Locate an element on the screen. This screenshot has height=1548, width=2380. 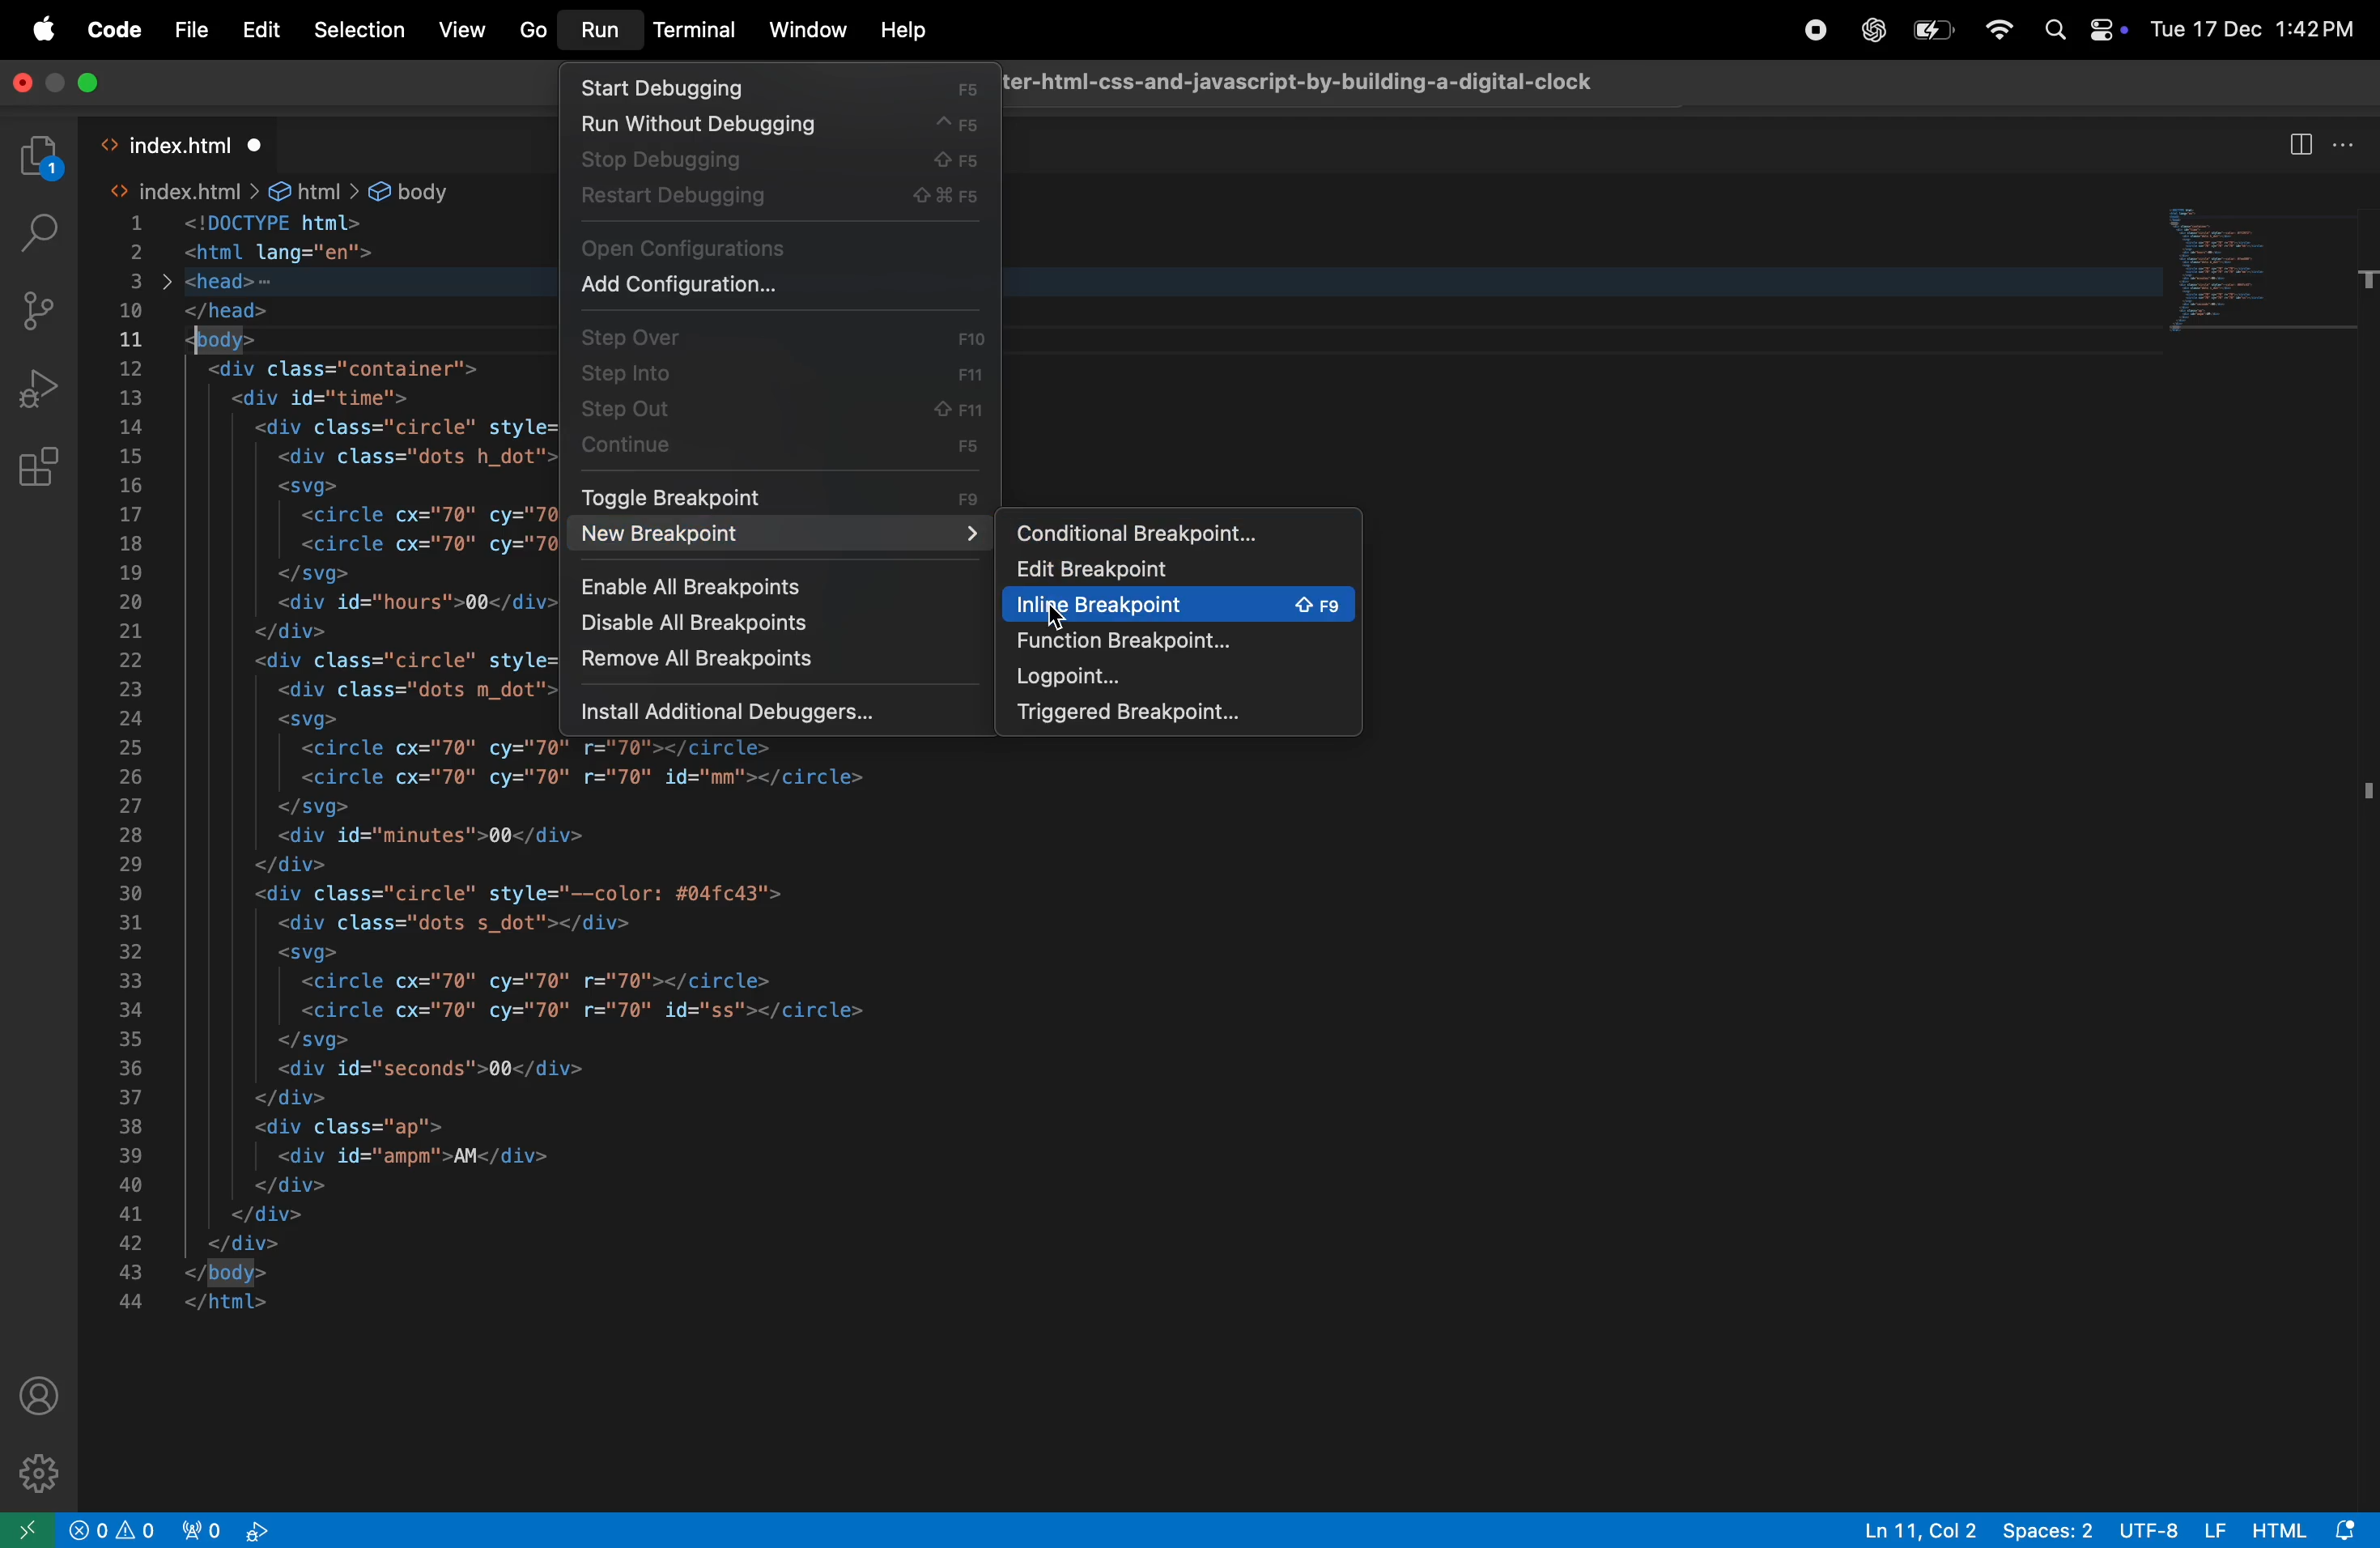
line index is located at coordinates (136, 762).